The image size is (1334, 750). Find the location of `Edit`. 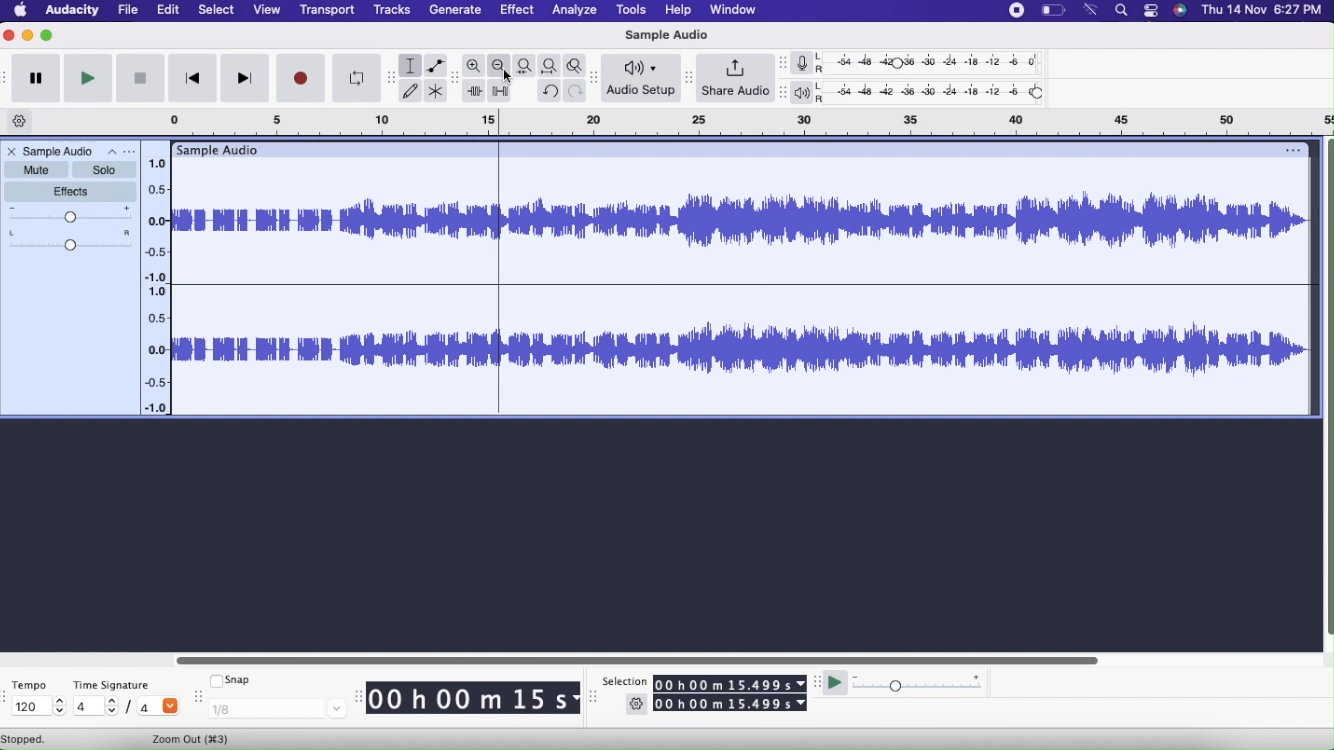

Edit is located at coordinates (171, 11).